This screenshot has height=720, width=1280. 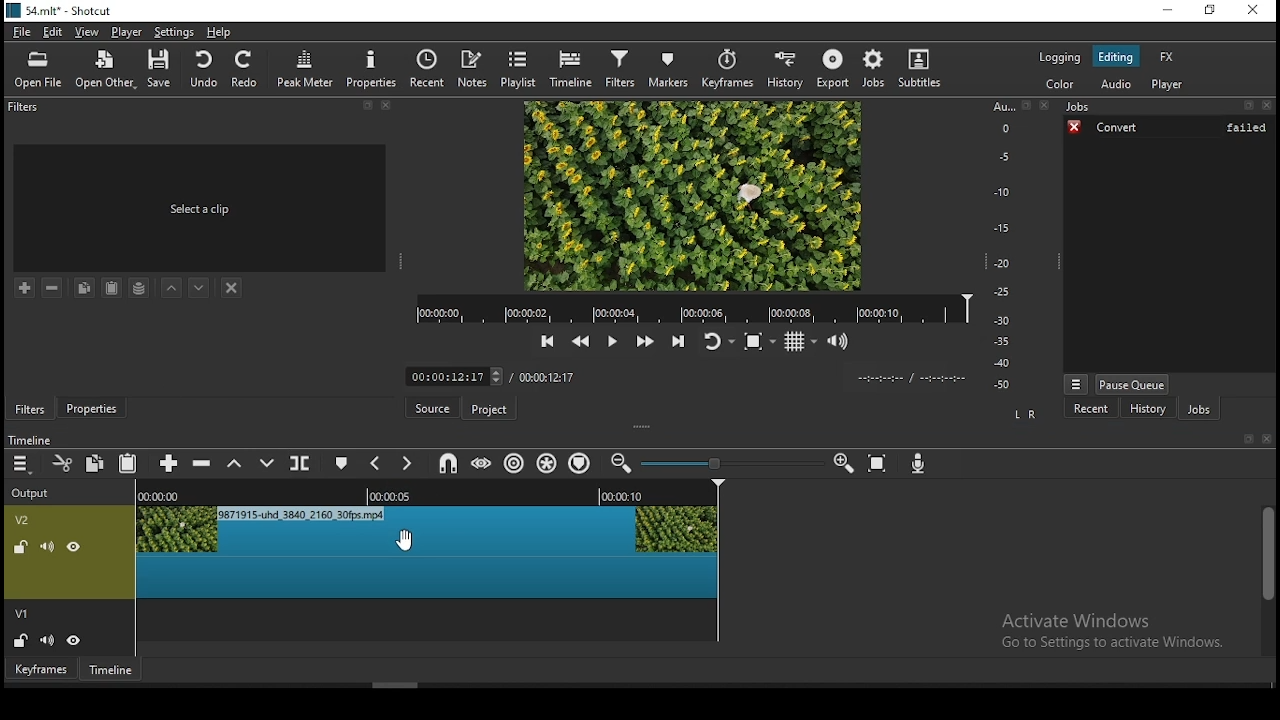 I want to click on volume control, so click(x=840, y=343).